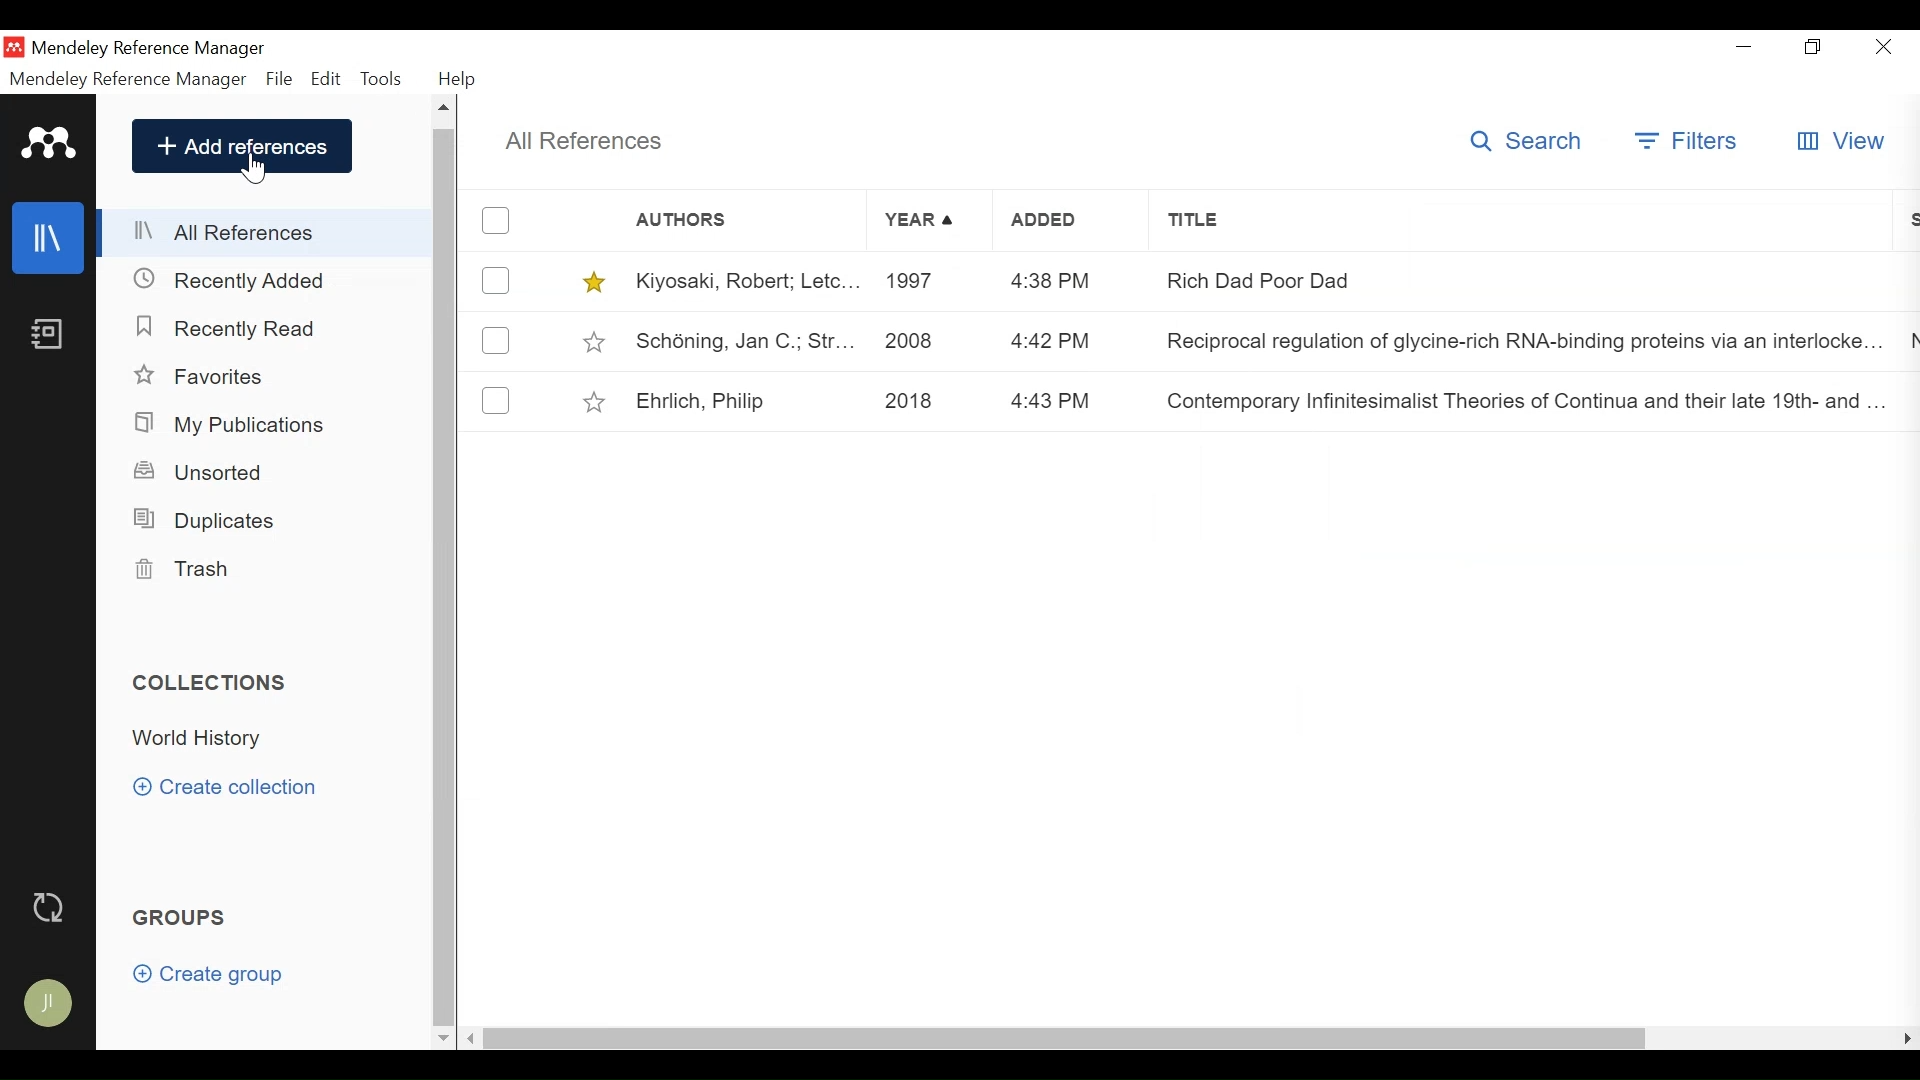 The width and height of the screenshot is (1920, 1080). Describe the element at coordinates (52, 334) in the screenshot. I see `Notees` at that location.